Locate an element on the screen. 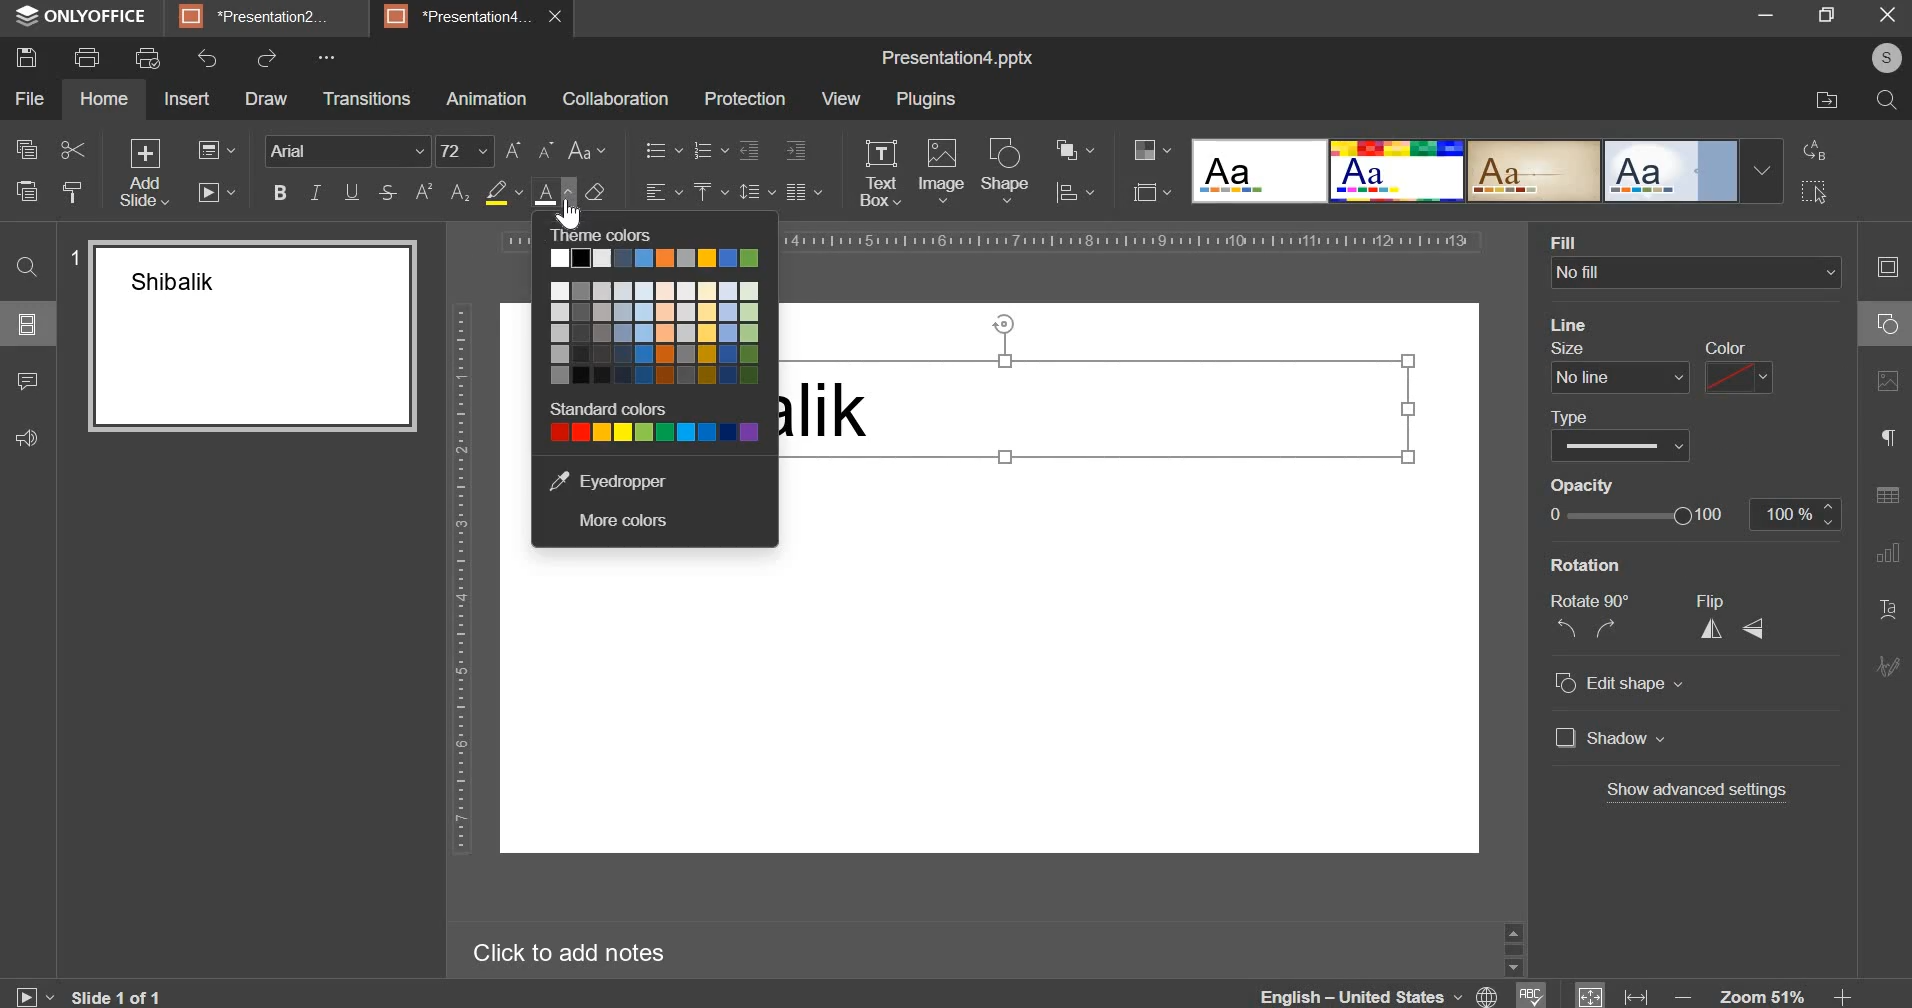 This screenshot has height=1008, width=1912. zoom level is located at coordinates (1762, 992).